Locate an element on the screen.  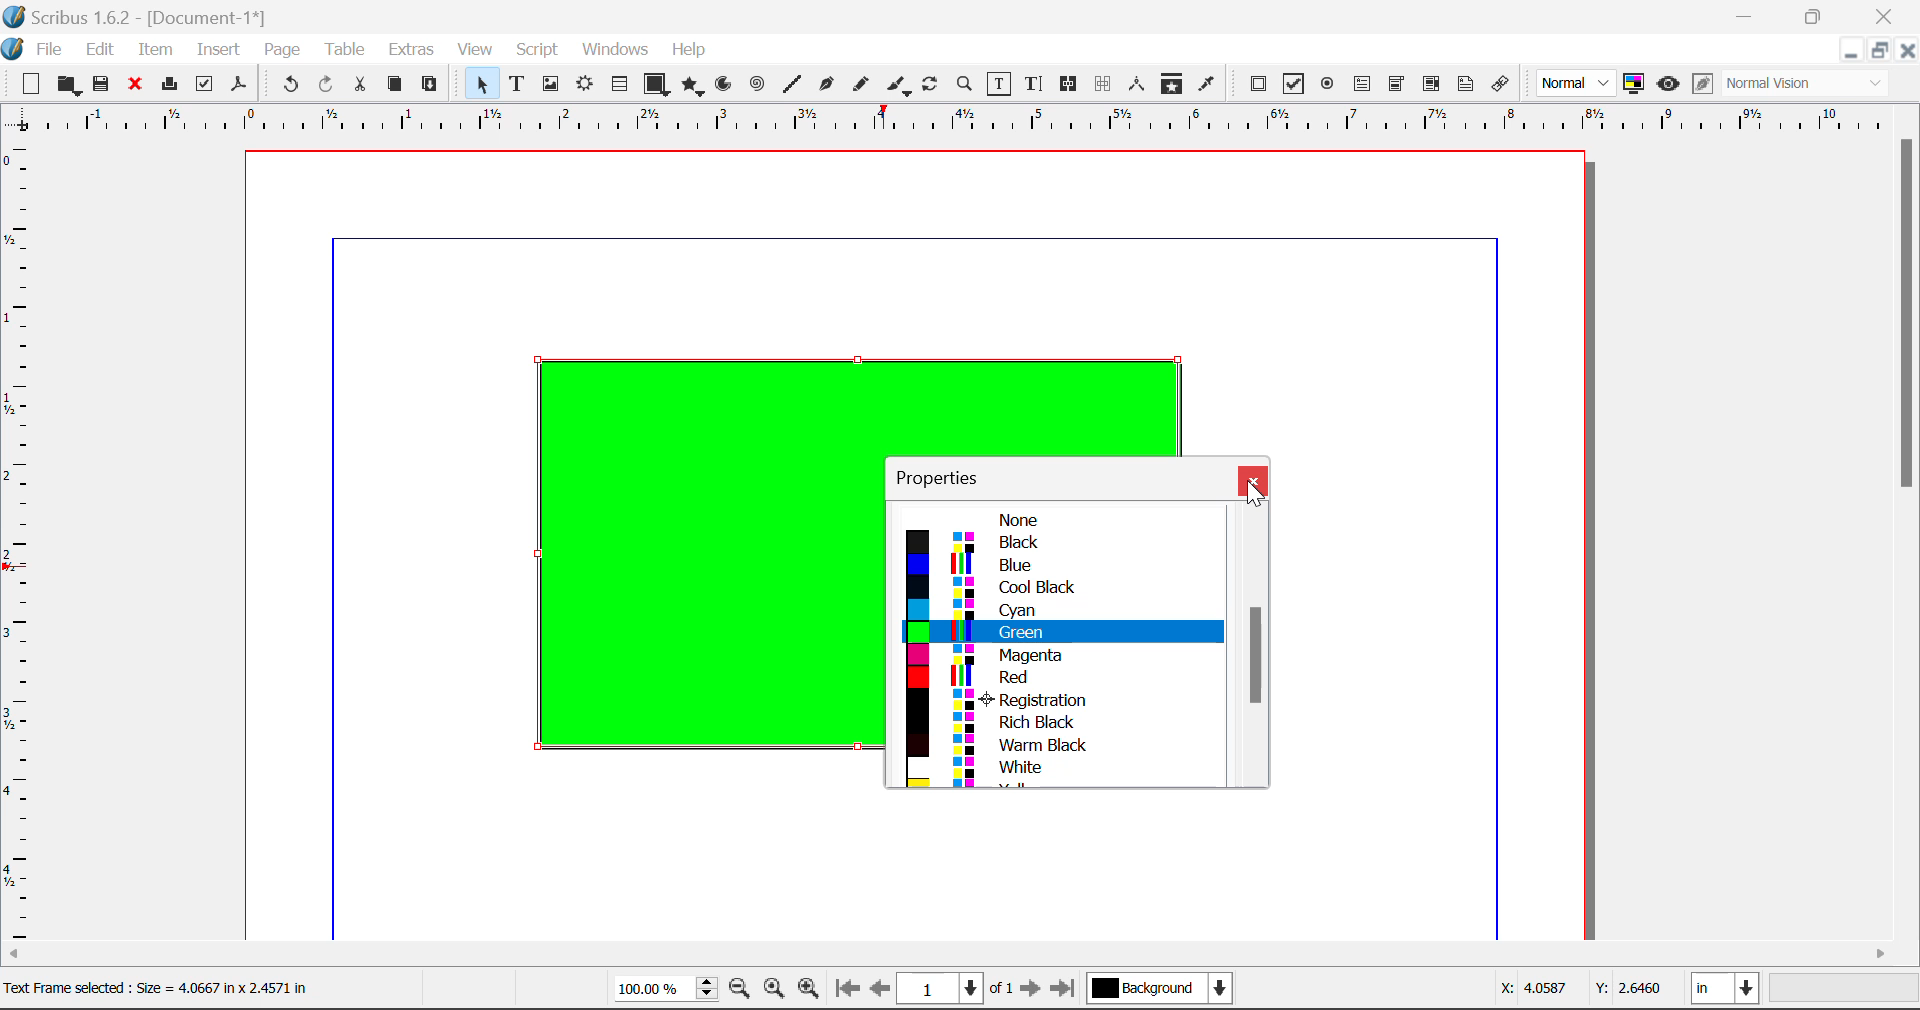
Table is located at coordinates (344, 48).